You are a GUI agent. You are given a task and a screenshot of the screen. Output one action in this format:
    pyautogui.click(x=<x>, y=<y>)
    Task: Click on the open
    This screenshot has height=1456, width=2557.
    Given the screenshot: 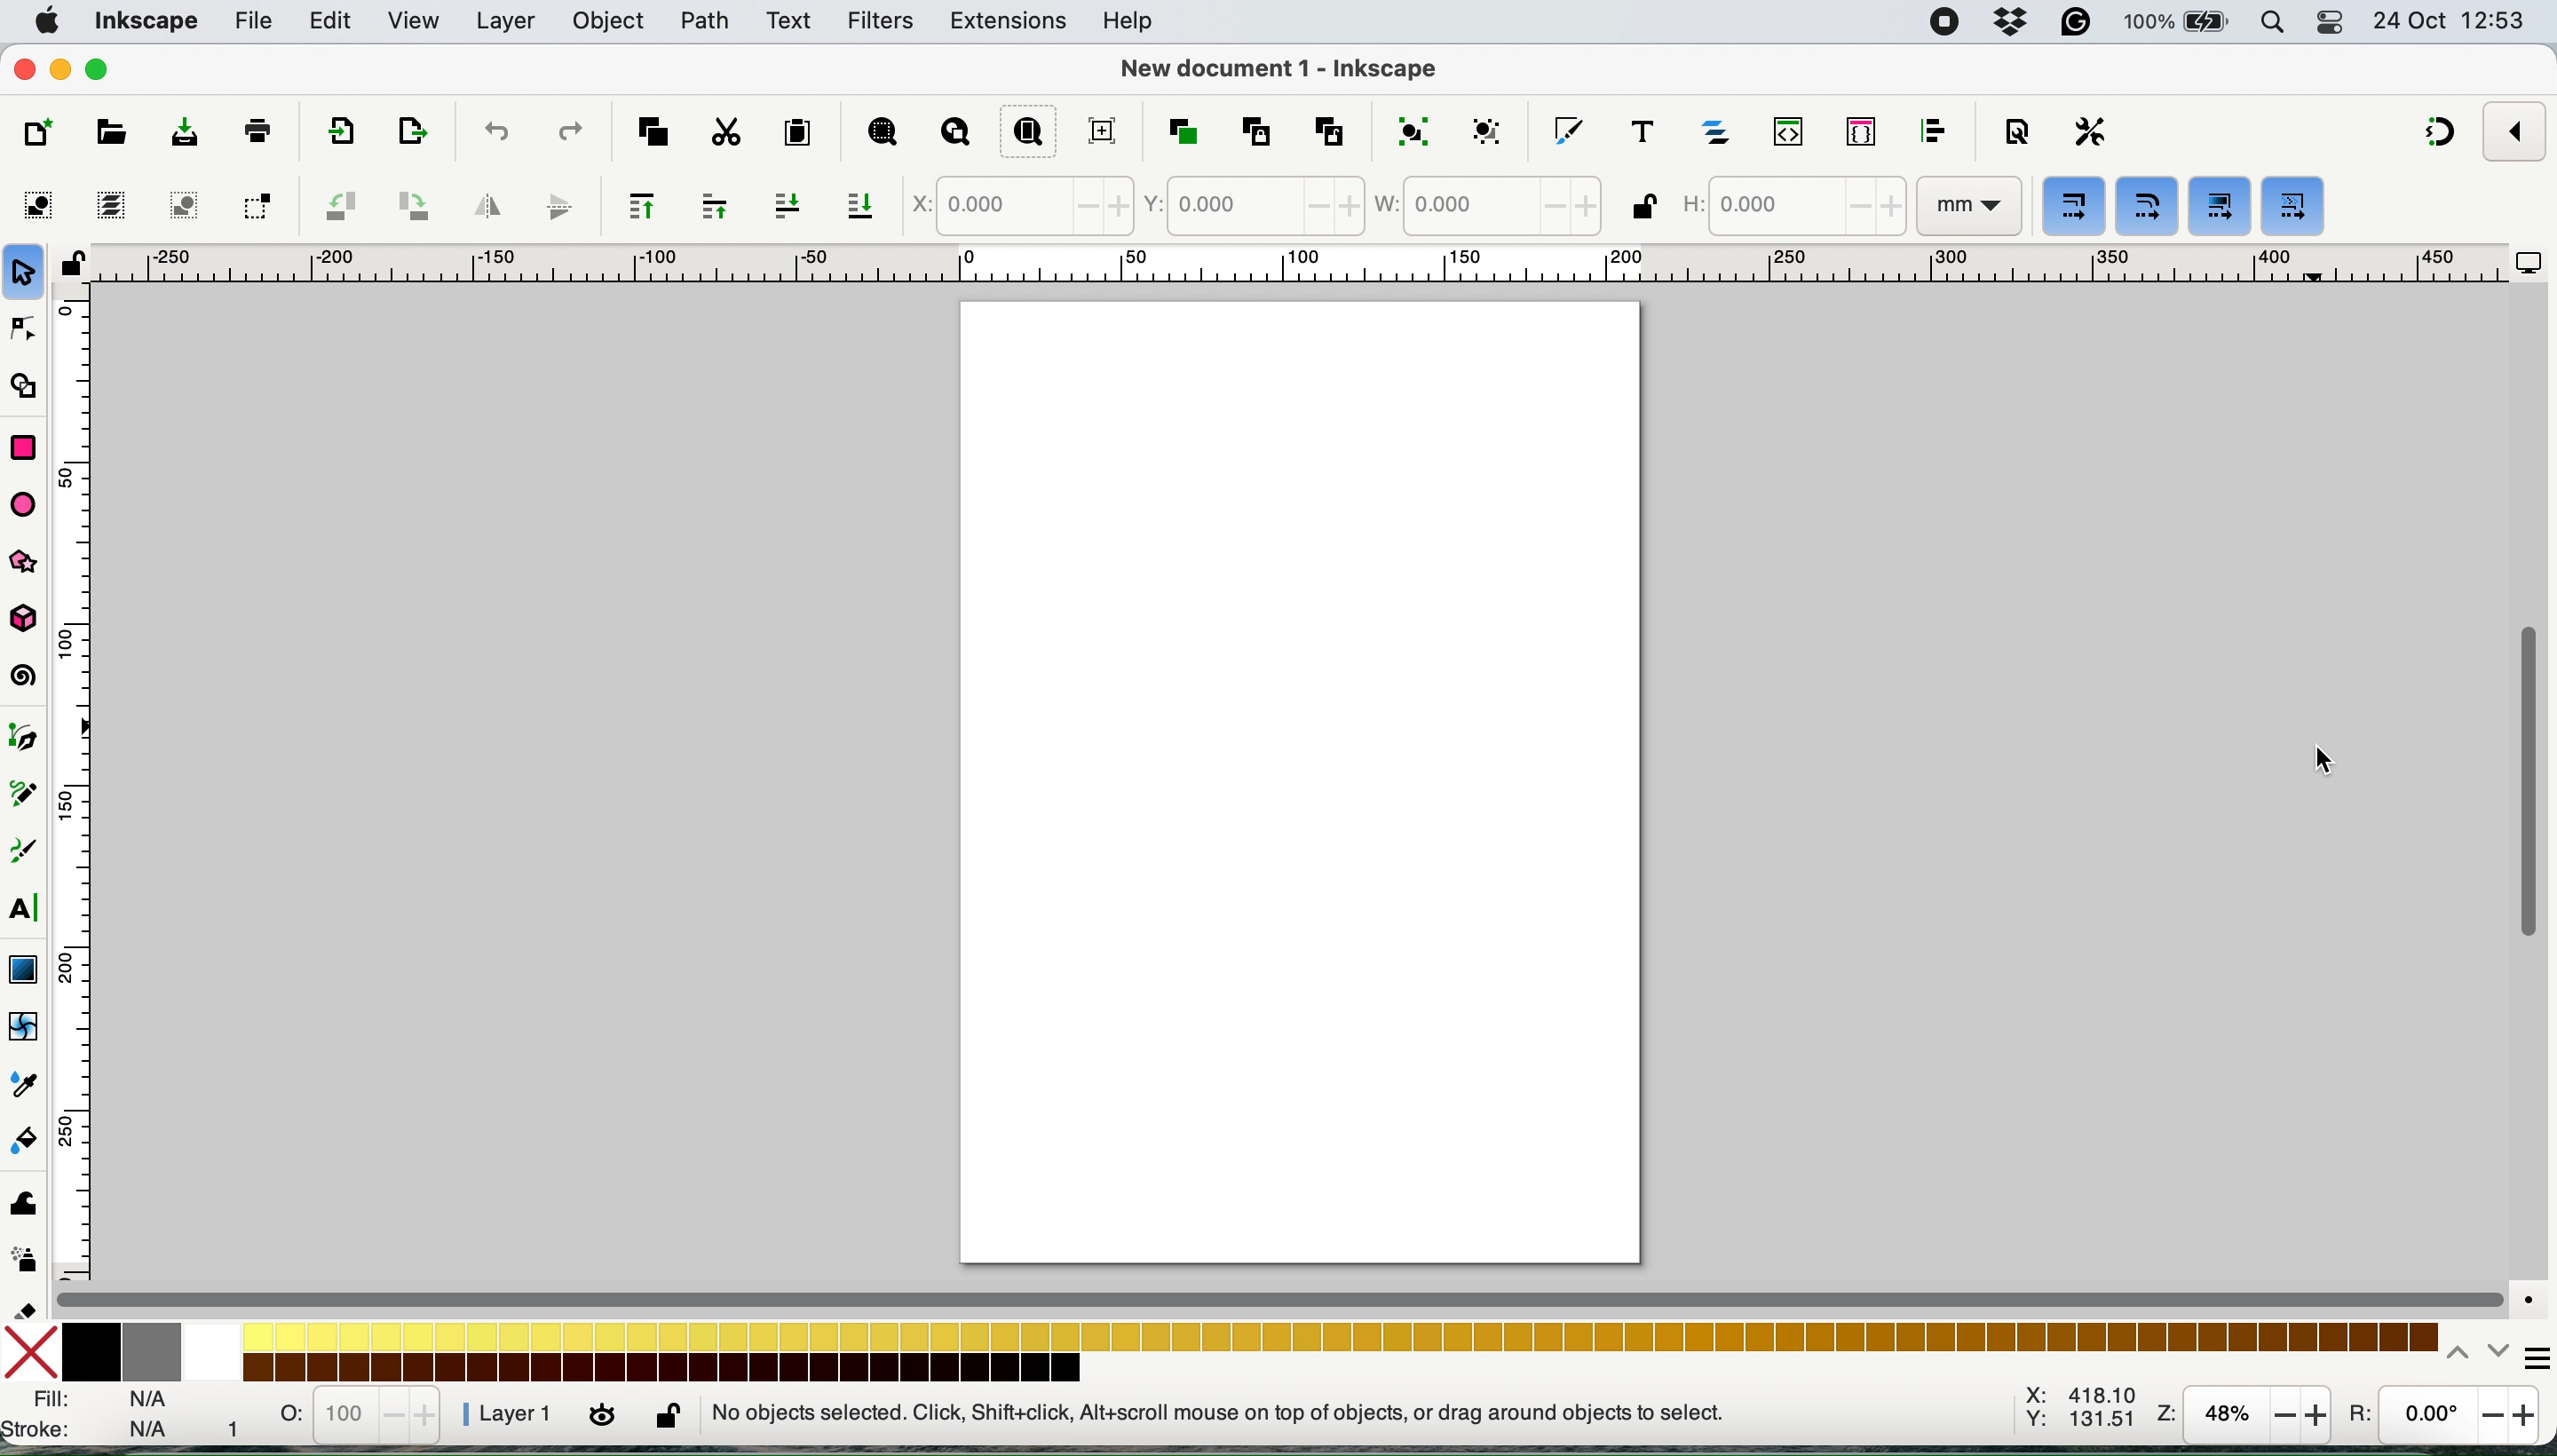 What is the action you would take?
    pyautogui.click(x=106, y=132)
    